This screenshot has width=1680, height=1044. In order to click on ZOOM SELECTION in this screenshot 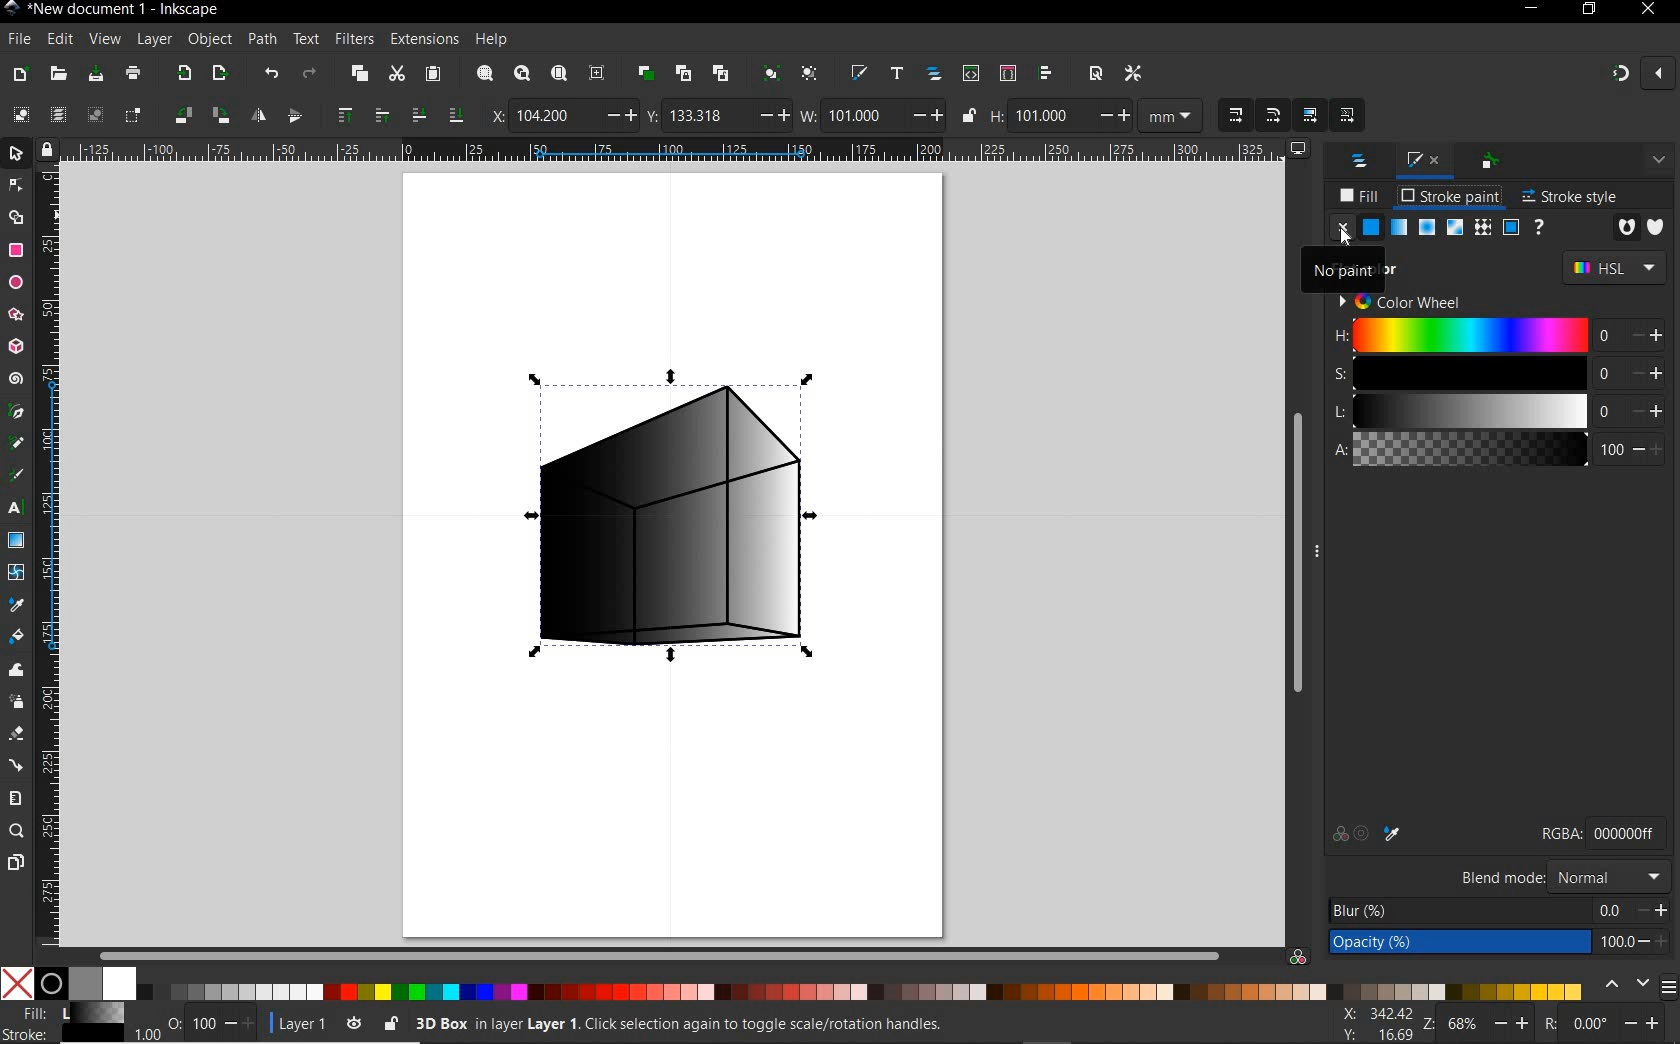, I will do `click(485, 73)`.